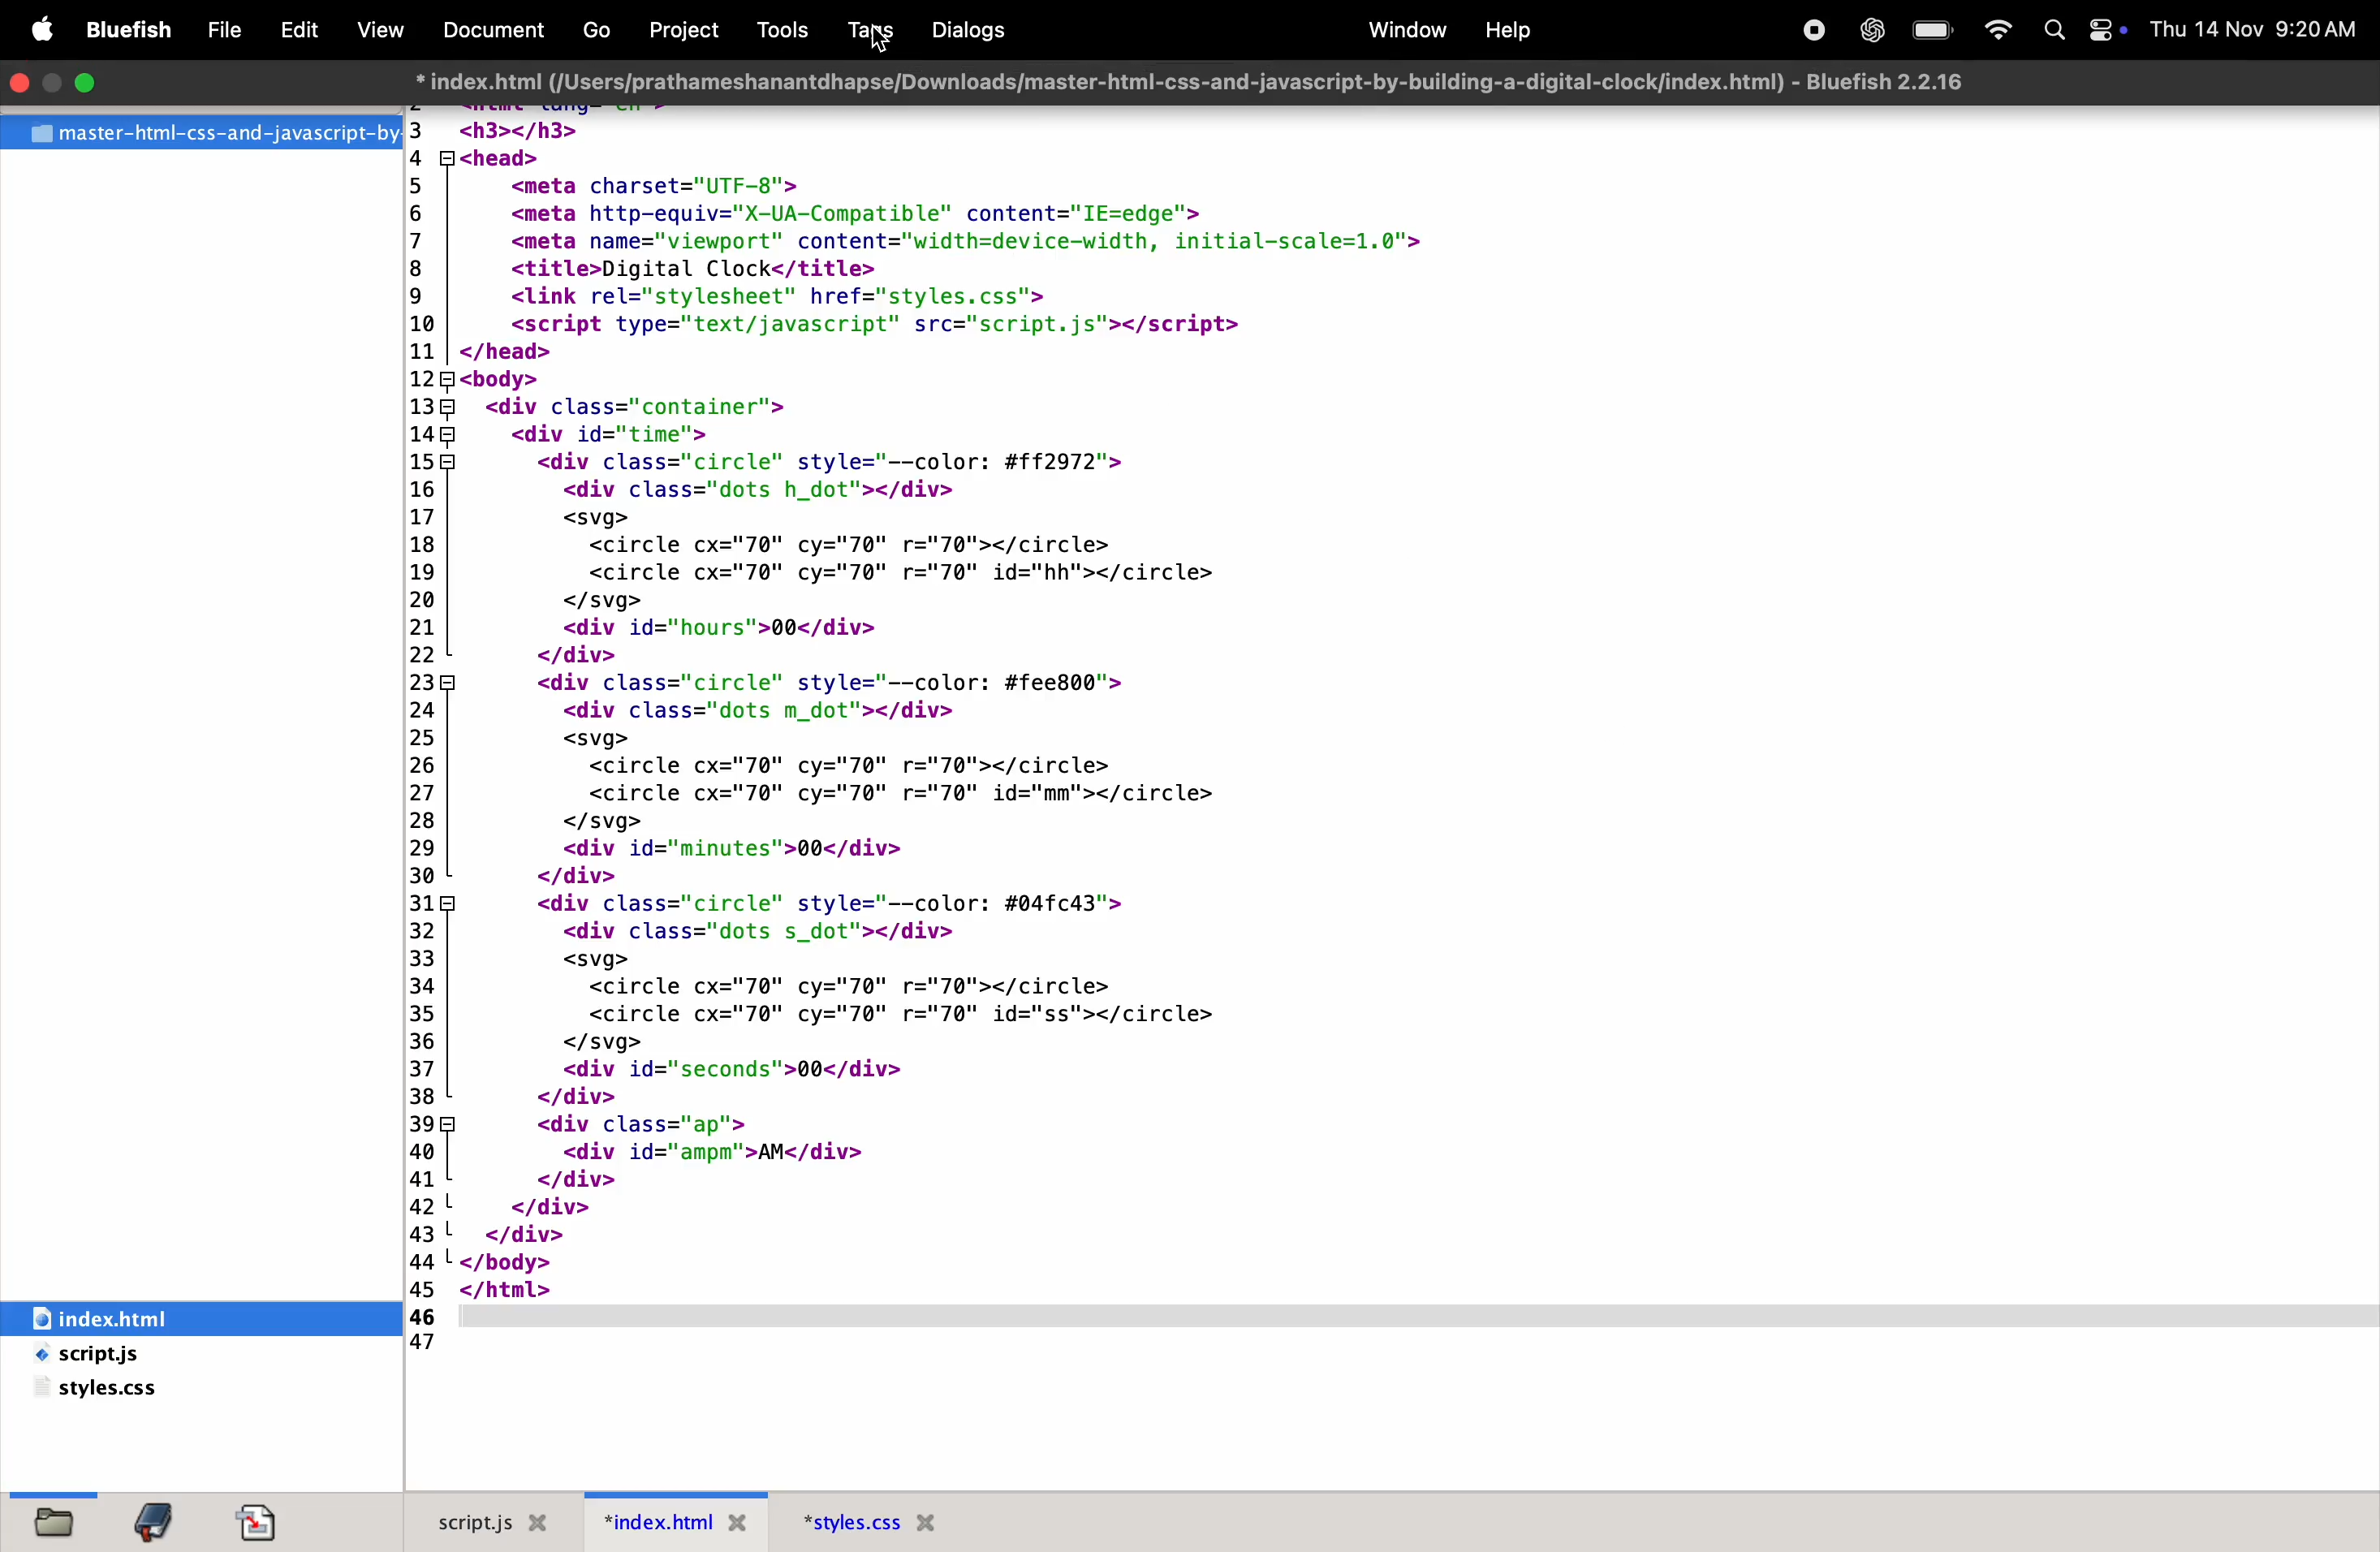 The height and width of the screenshot is (1552, 2380). What do you see at coordinates (55, 83) in the screenshot?
I see `maximize` at bounding box center [55, 83].